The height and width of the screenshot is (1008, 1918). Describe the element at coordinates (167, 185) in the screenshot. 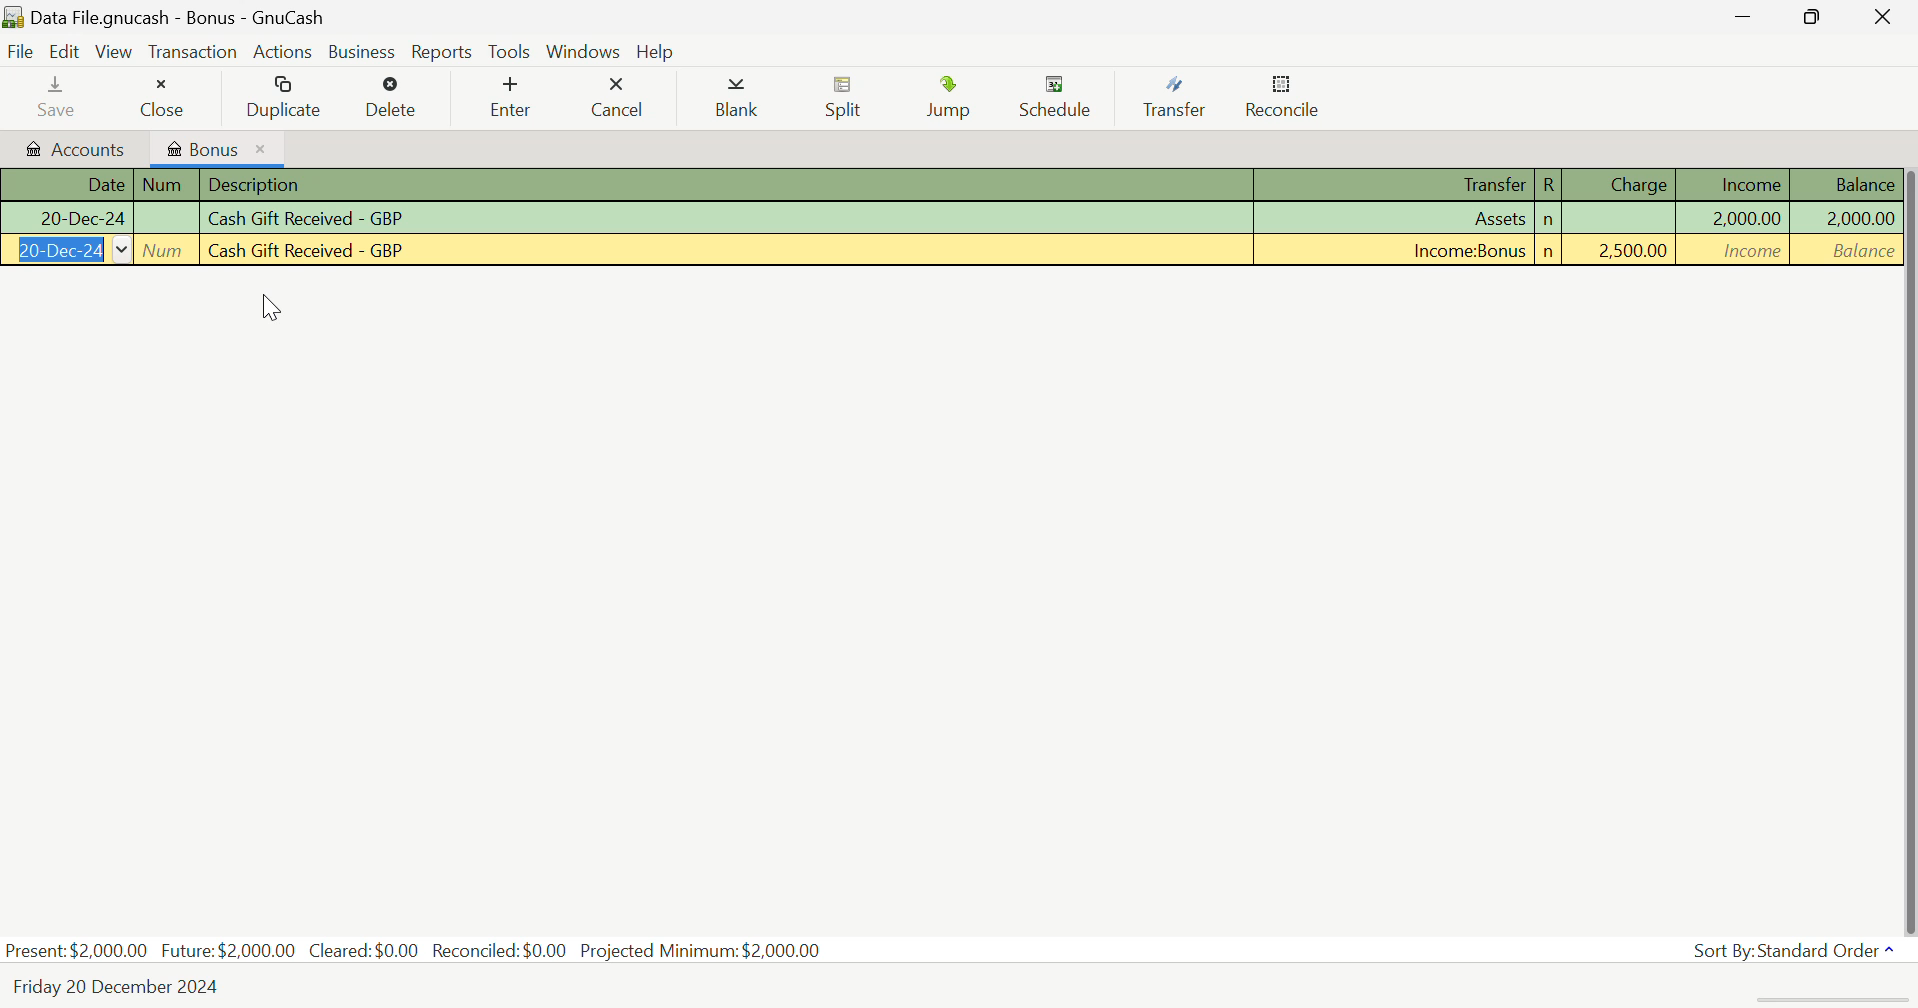

I see `Num` at that location.